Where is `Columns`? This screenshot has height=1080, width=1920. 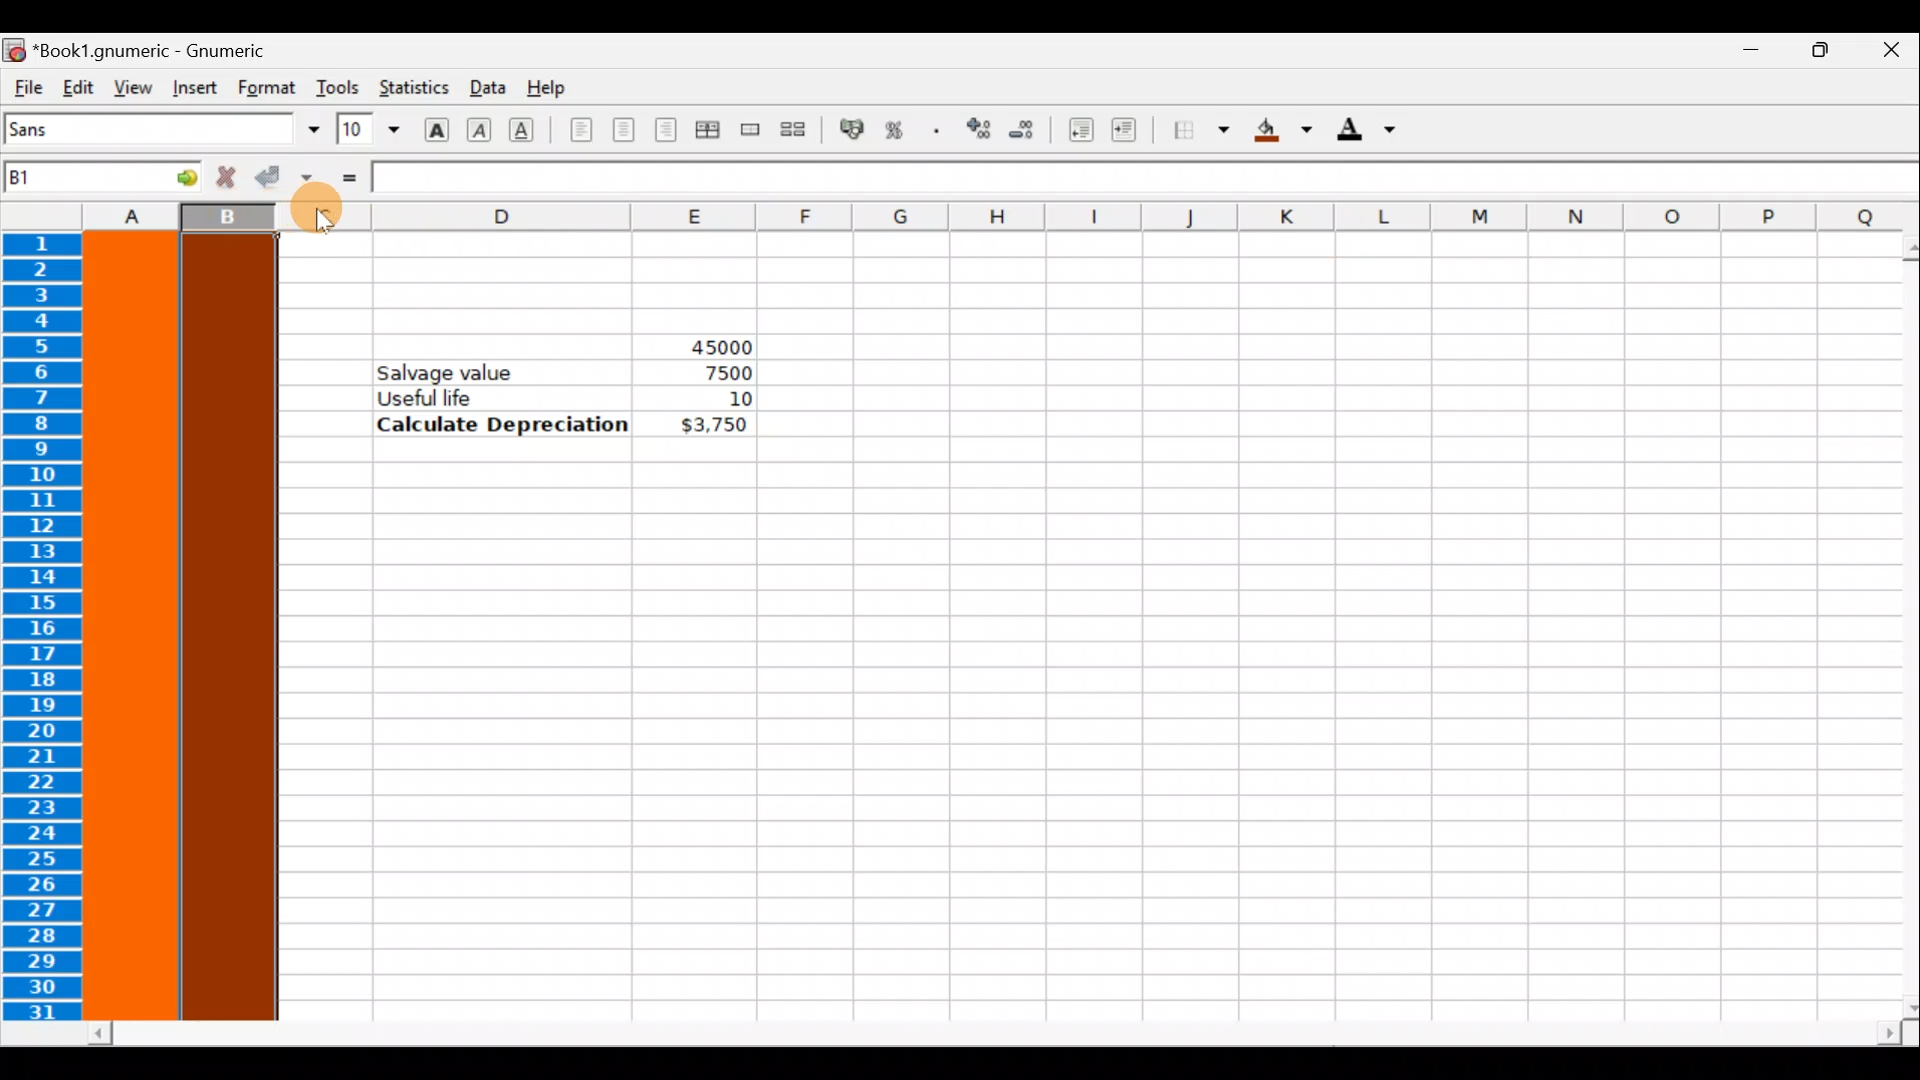 Columns is located at coordinates (953, 215).